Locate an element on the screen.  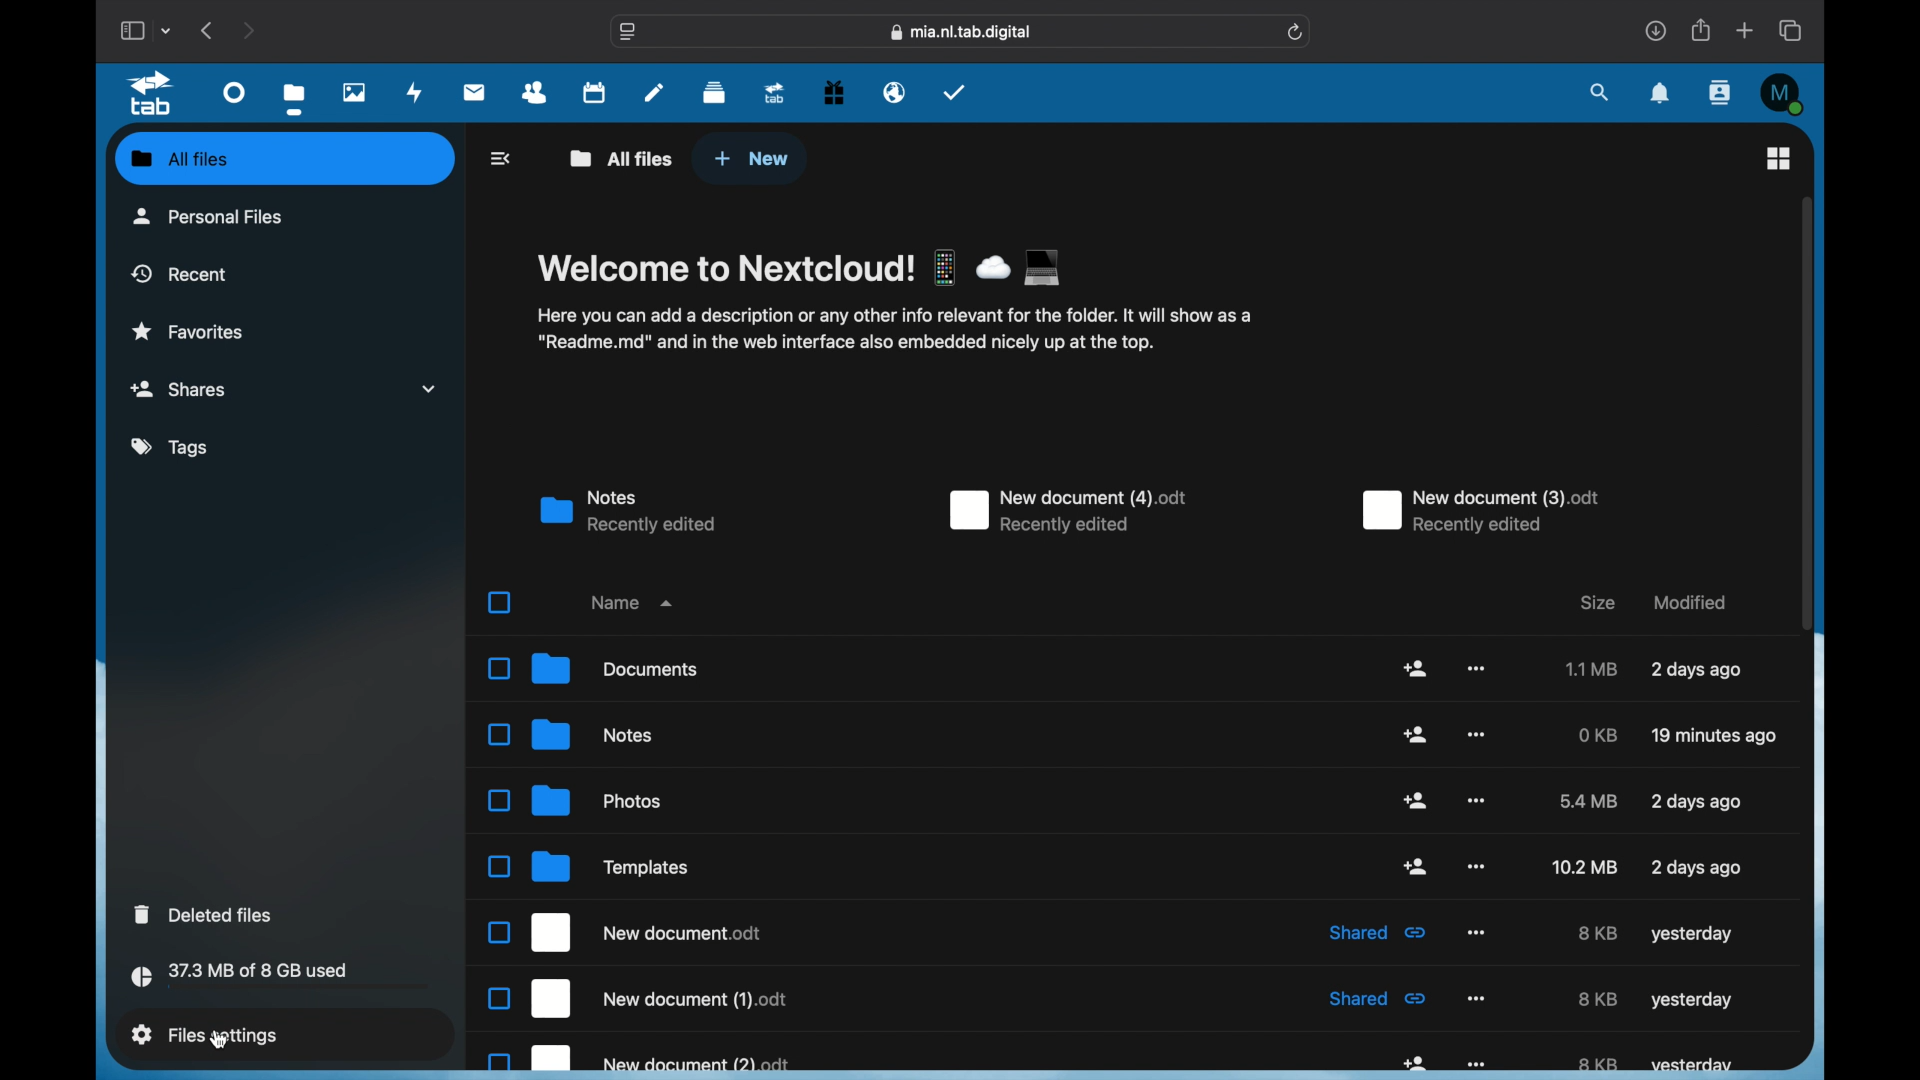
share is located at coordinates (1417, 1063).